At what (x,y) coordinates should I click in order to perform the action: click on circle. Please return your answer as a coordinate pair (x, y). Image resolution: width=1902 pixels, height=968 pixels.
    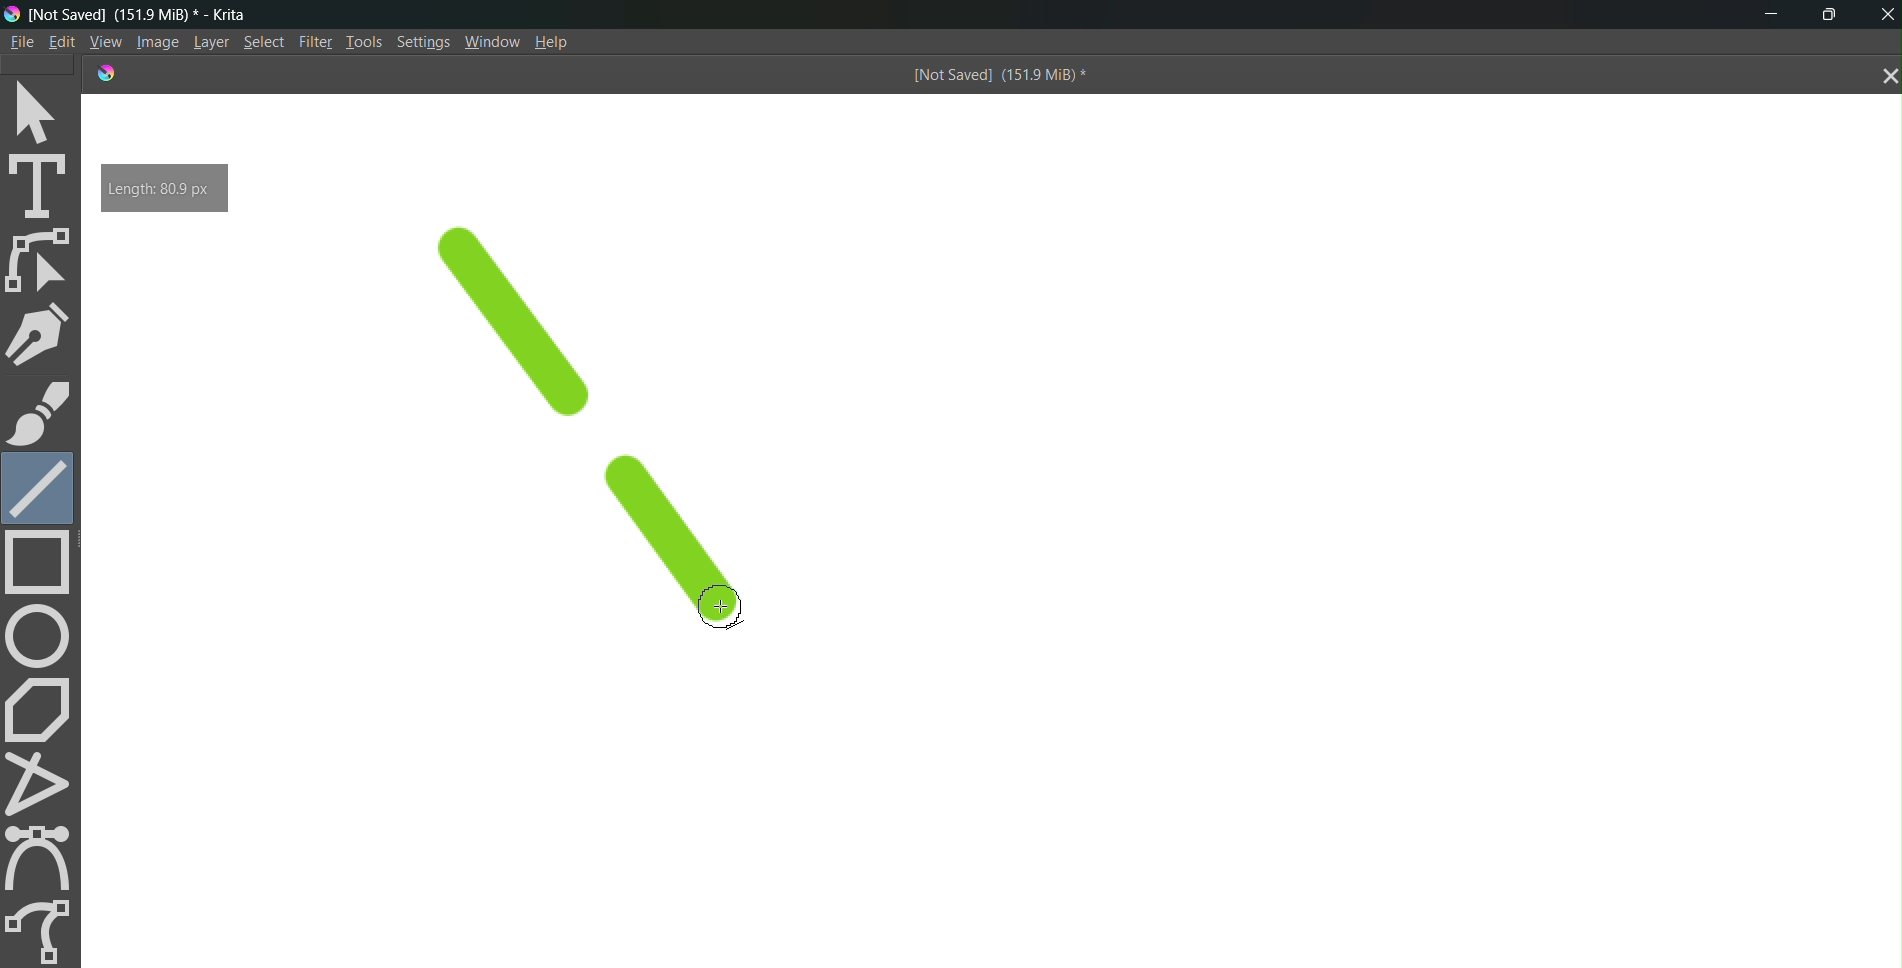
    Looking at the image, I should click on (40, 635).